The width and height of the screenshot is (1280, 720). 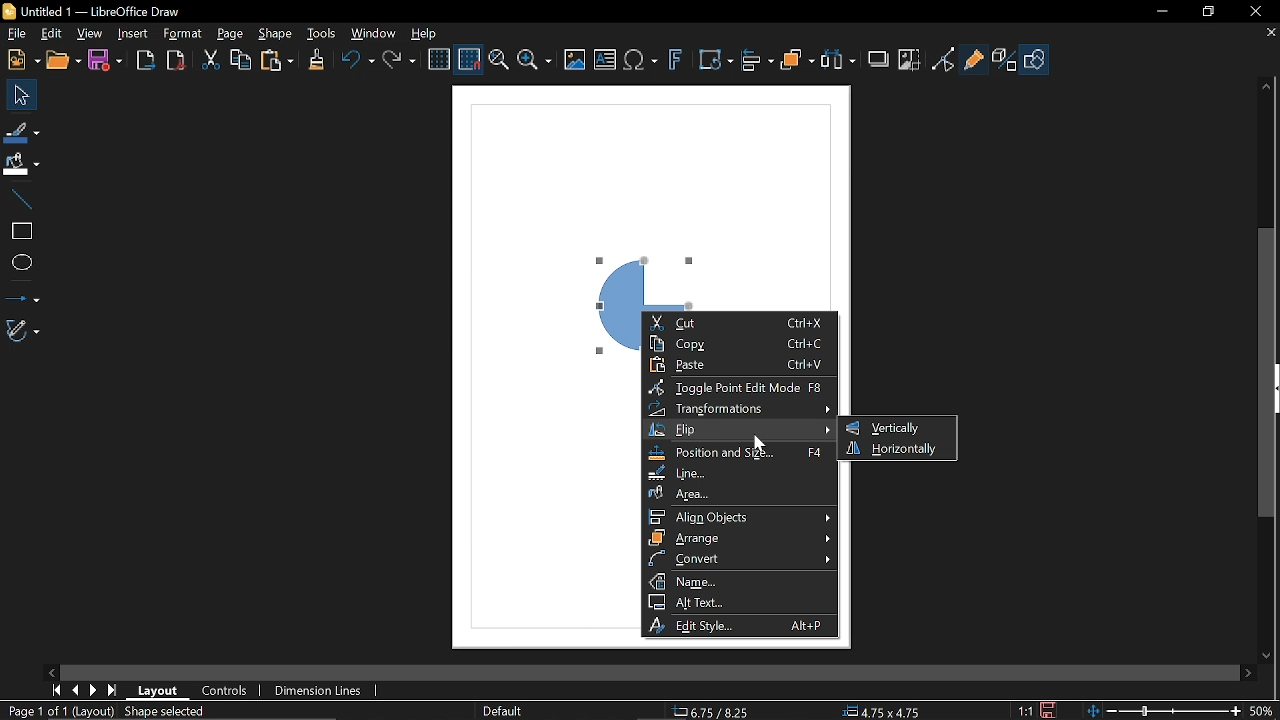 What do you see at coordinates (321, 33) in the screenshot?
I see `Tools` at bounding box center [321, 33].